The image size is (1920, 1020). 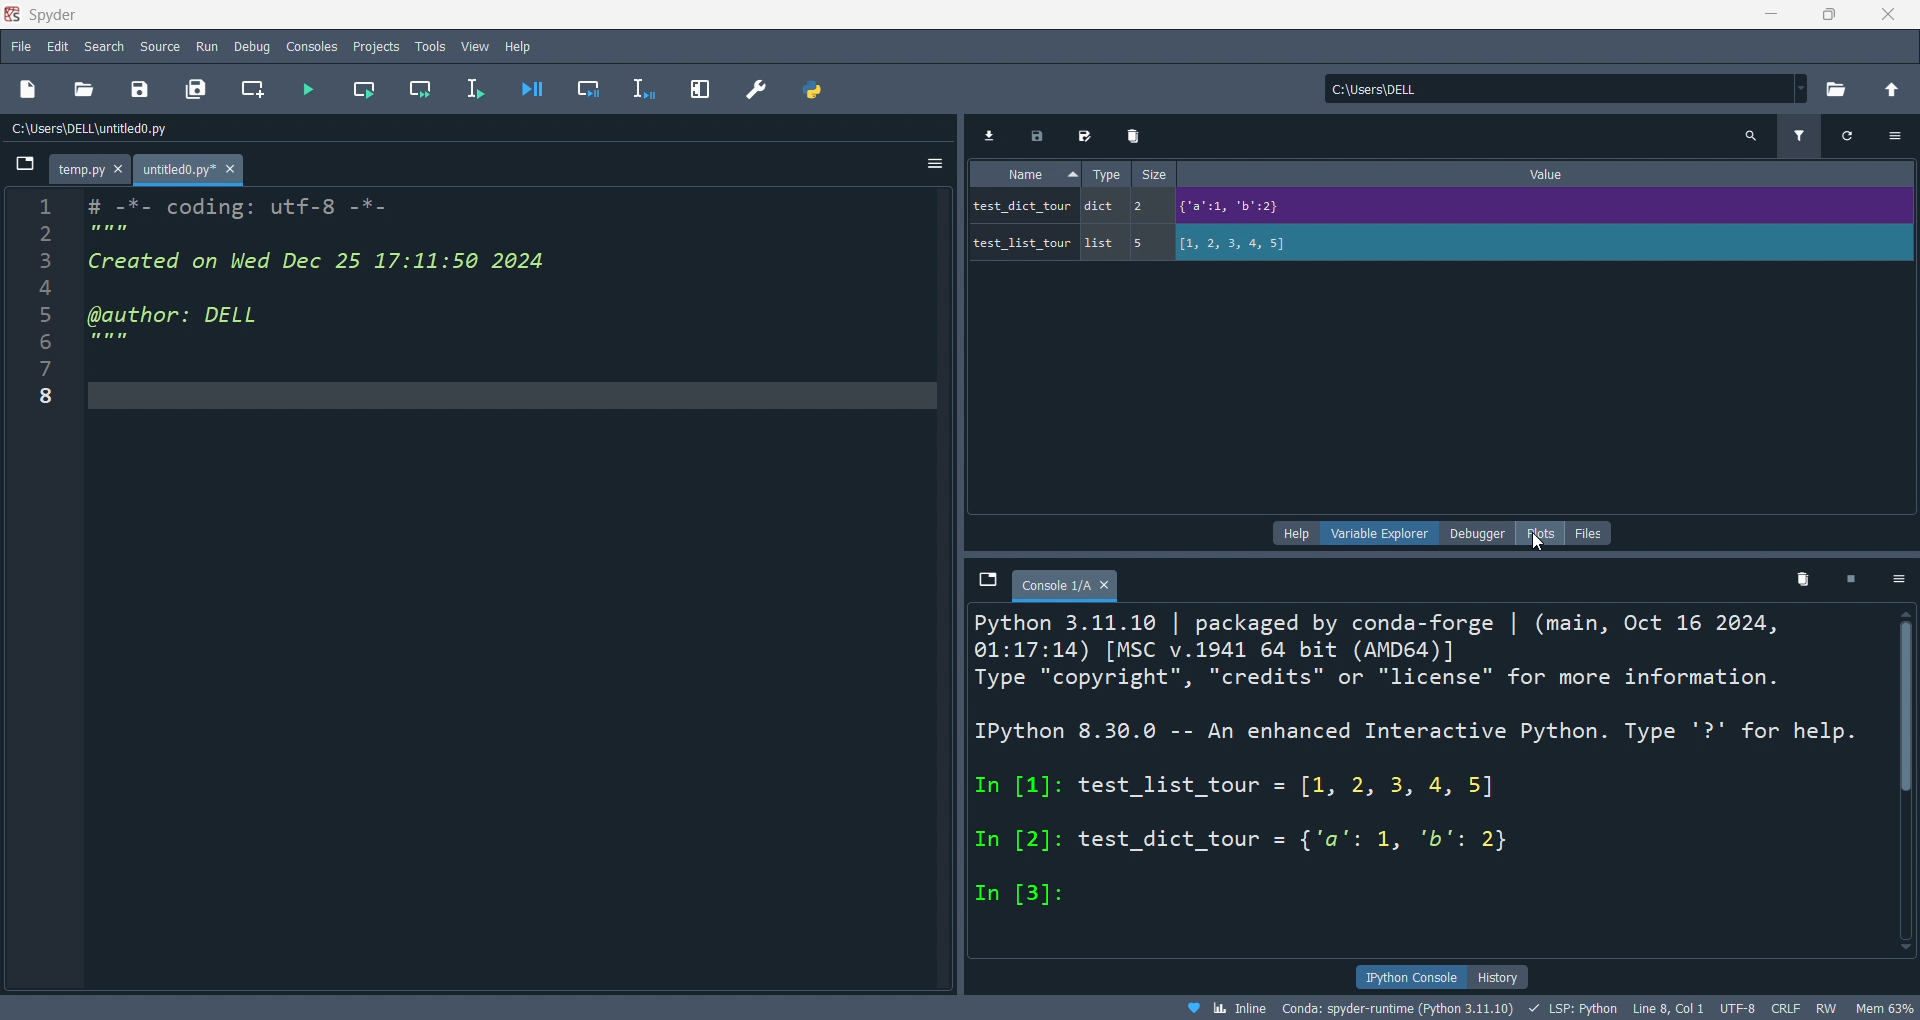 What do you see at coordinates (191, 169) in the screenshot?
I see `tab ` at bounding box center [191, 169].